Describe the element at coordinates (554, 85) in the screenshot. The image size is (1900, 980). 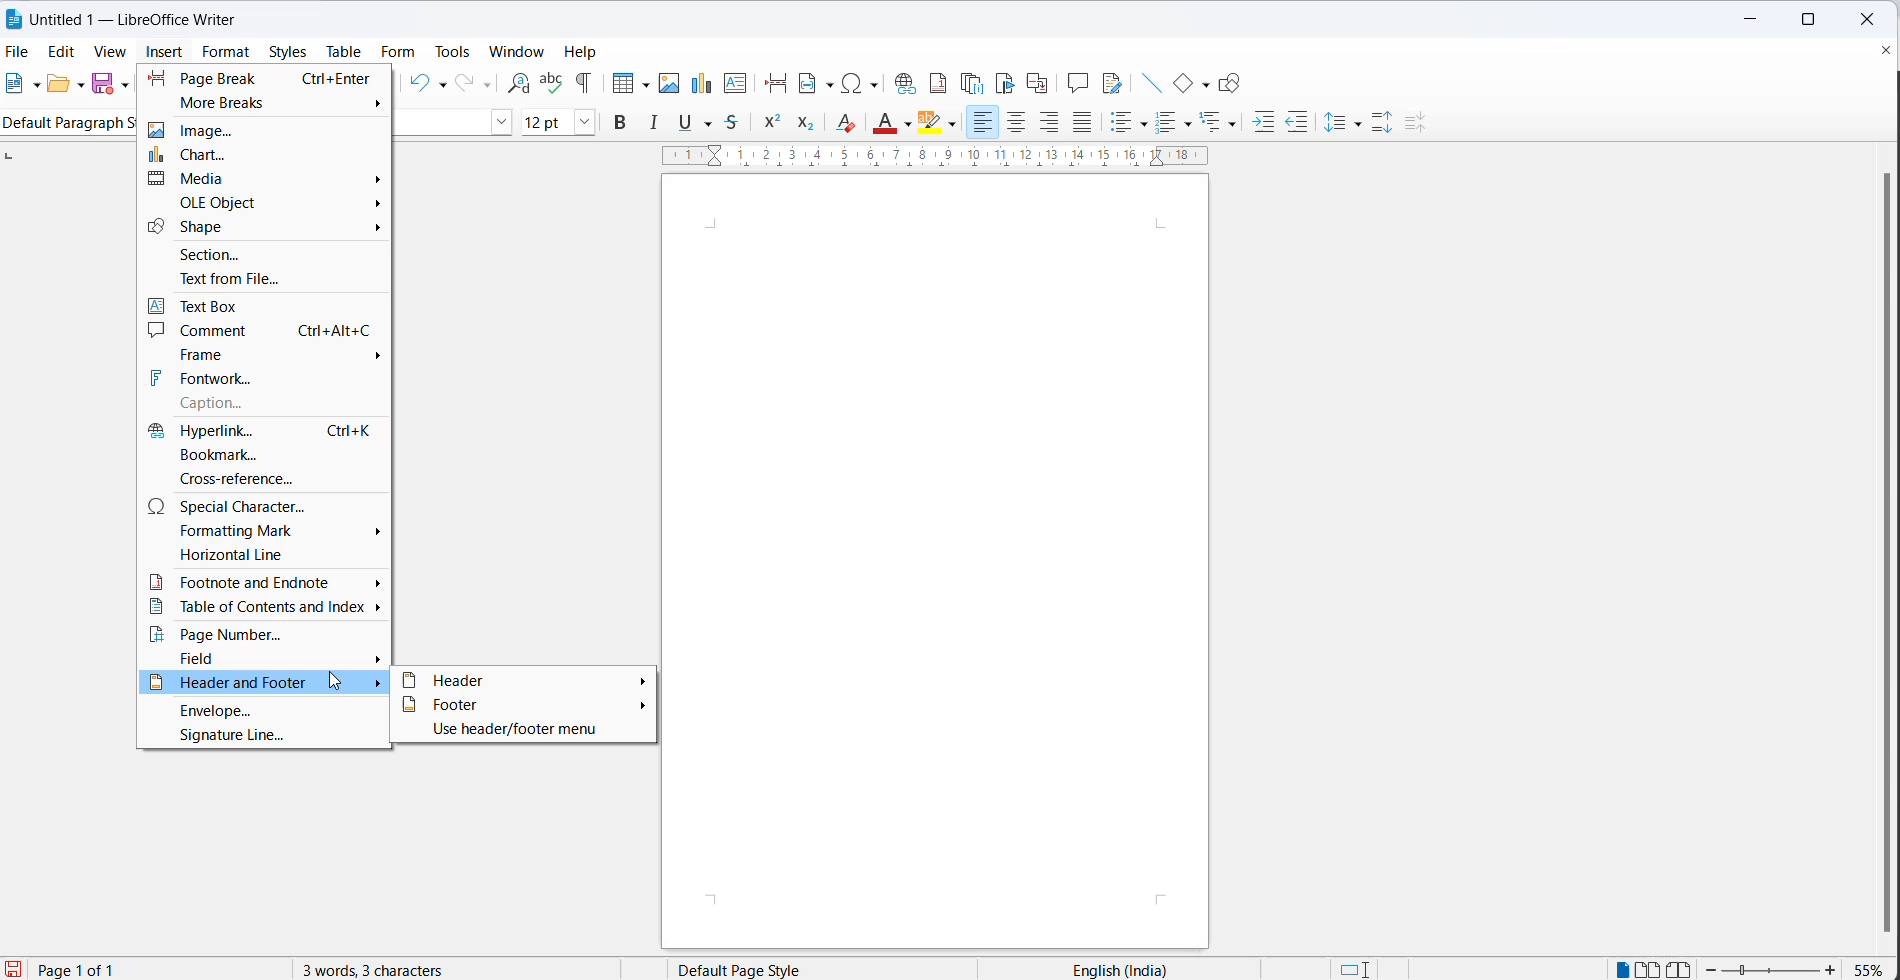
I see `spellings` at that location.